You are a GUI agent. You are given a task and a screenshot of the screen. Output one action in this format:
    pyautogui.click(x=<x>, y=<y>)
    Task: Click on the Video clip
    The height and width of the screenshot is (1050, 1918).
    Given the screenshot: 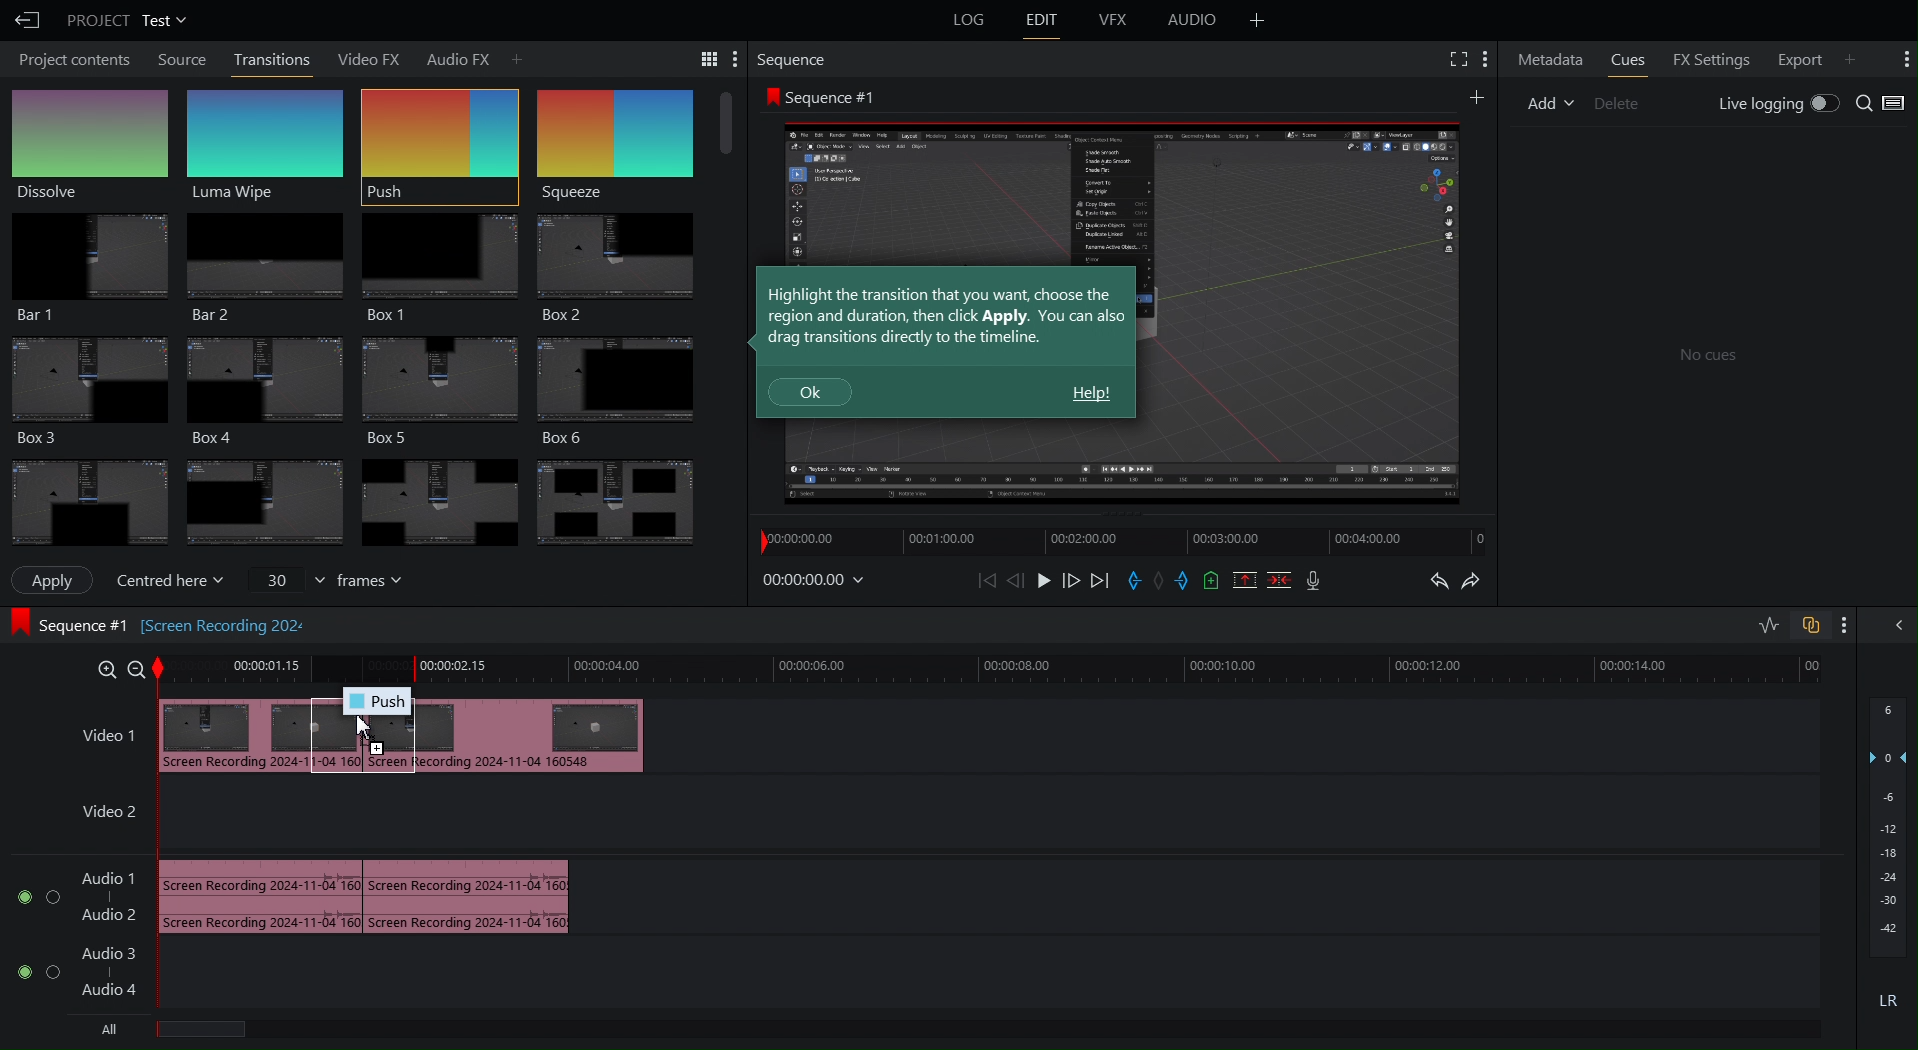 What is the action you would take?
    pyautogui.click(x=249, y=737)
    